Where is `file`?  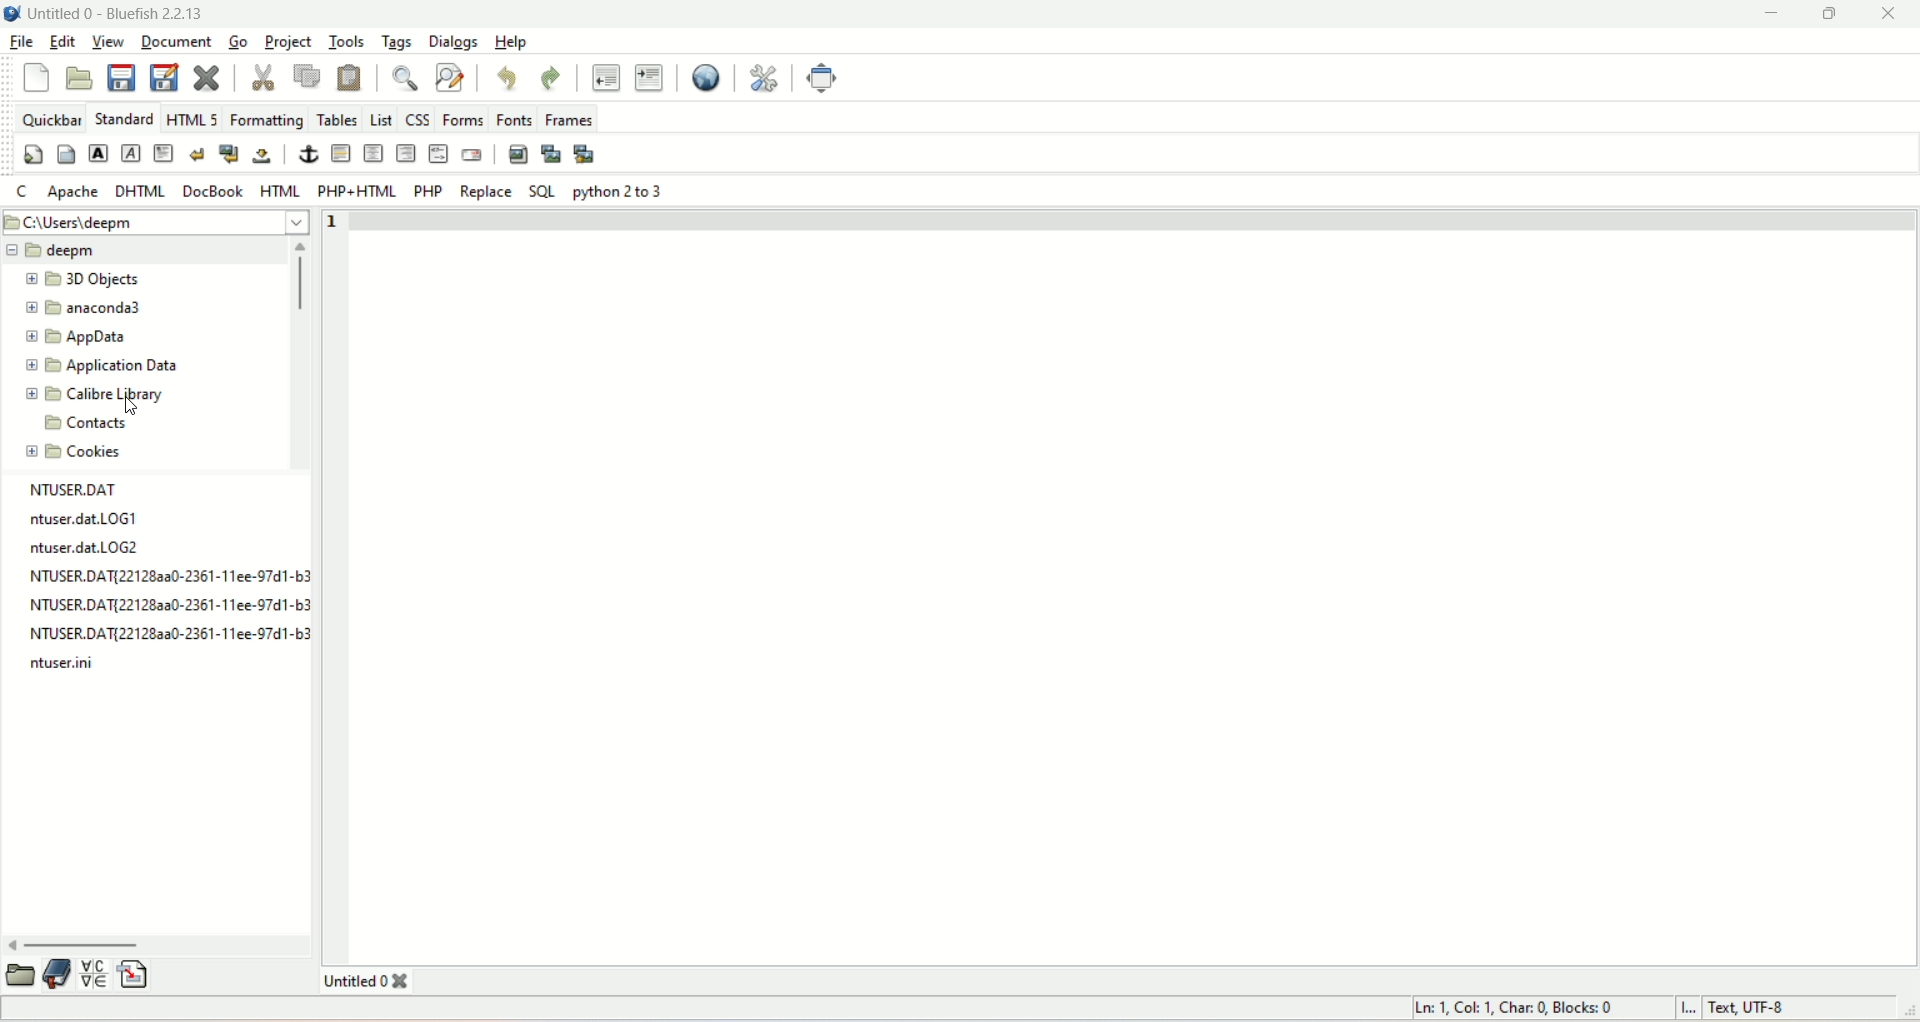
file is located at coordinates (24, 38).